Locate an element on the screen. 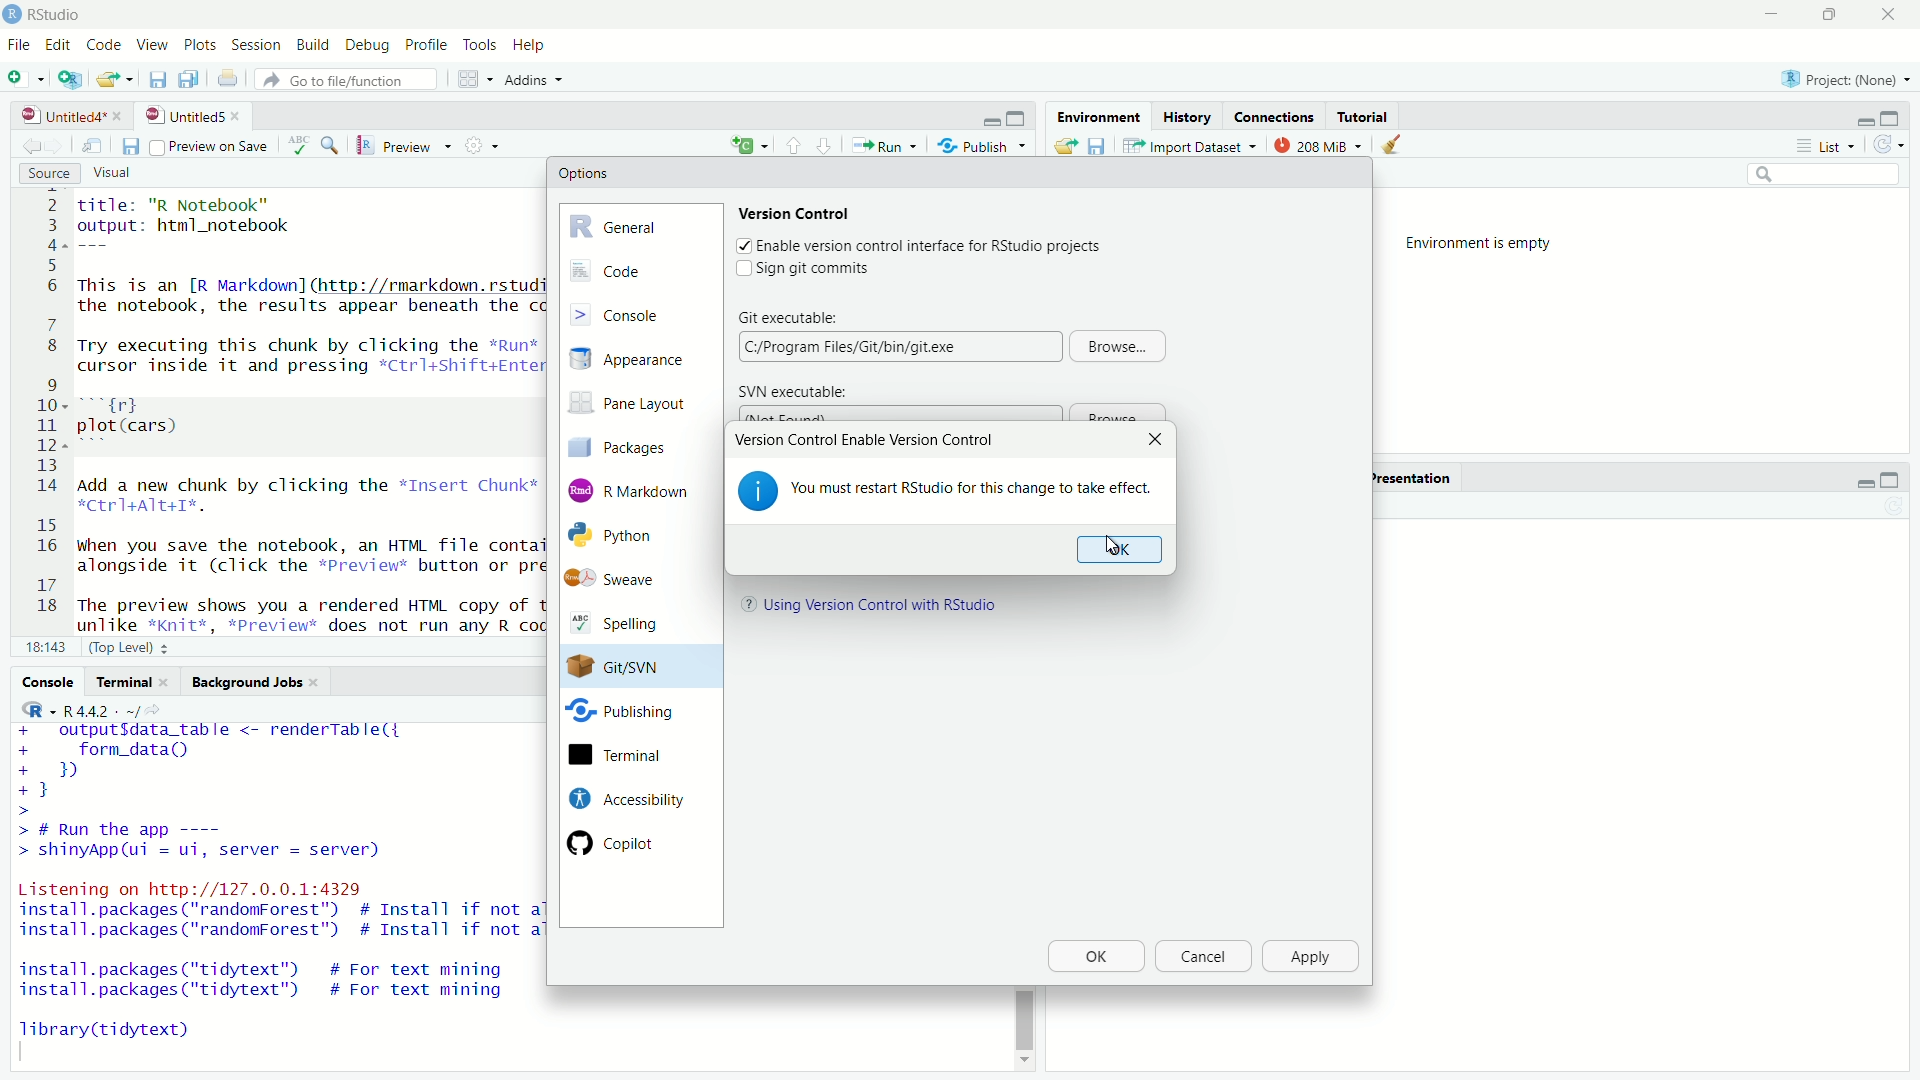 Image resolution: width=1920 pixels, height=1080 pixels. Enable version control interface for RStudio projects is located at coordinates (930, 247).